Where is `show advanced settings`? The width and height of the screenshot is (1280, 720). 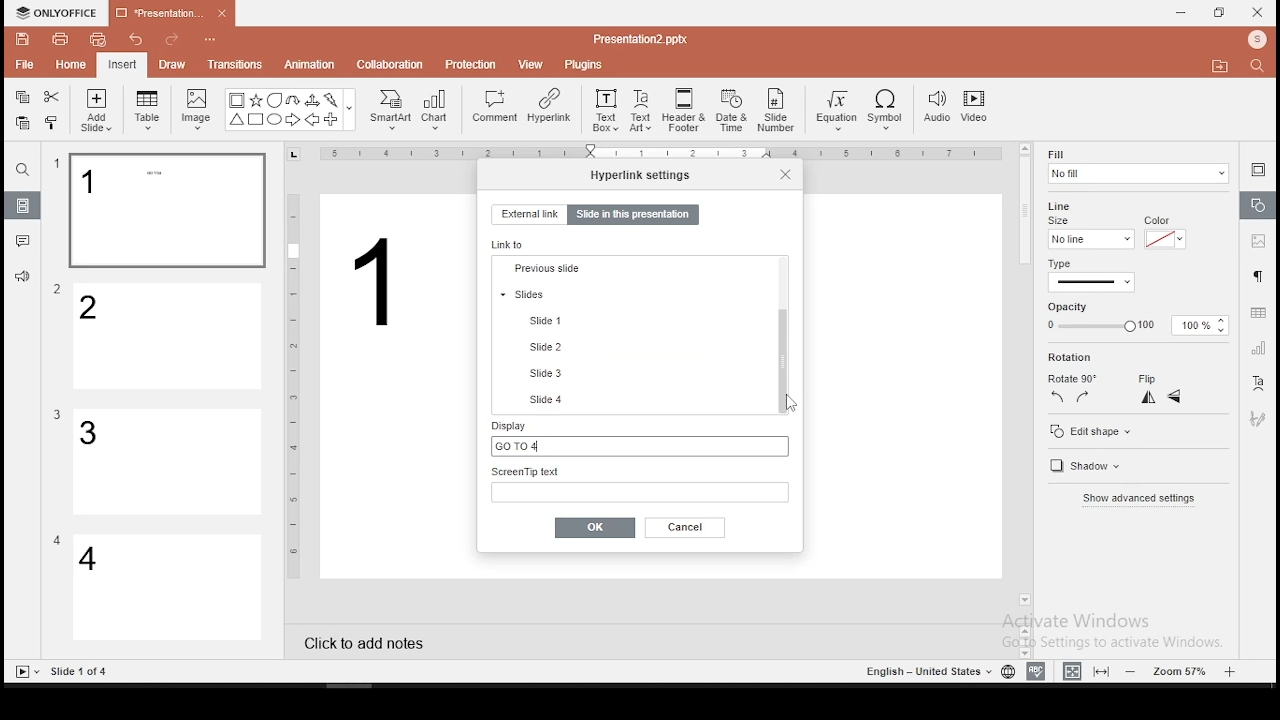 show advanced settings is located at coordinates (1137, 501).